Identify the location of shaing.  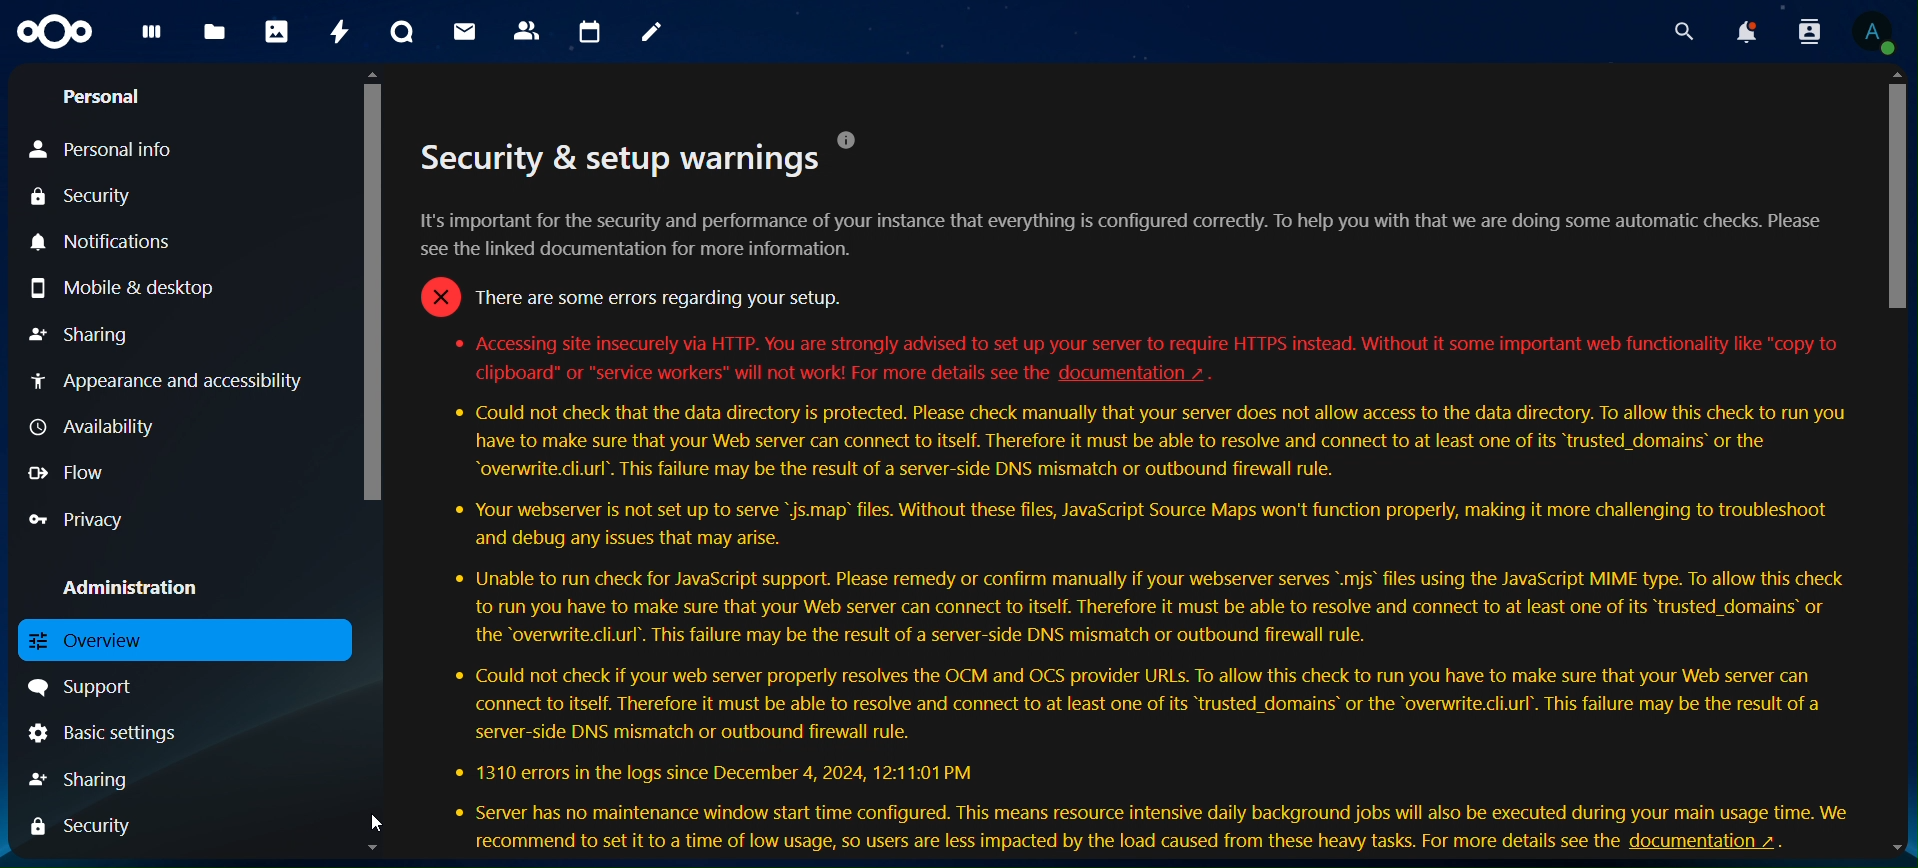
(82, 775).